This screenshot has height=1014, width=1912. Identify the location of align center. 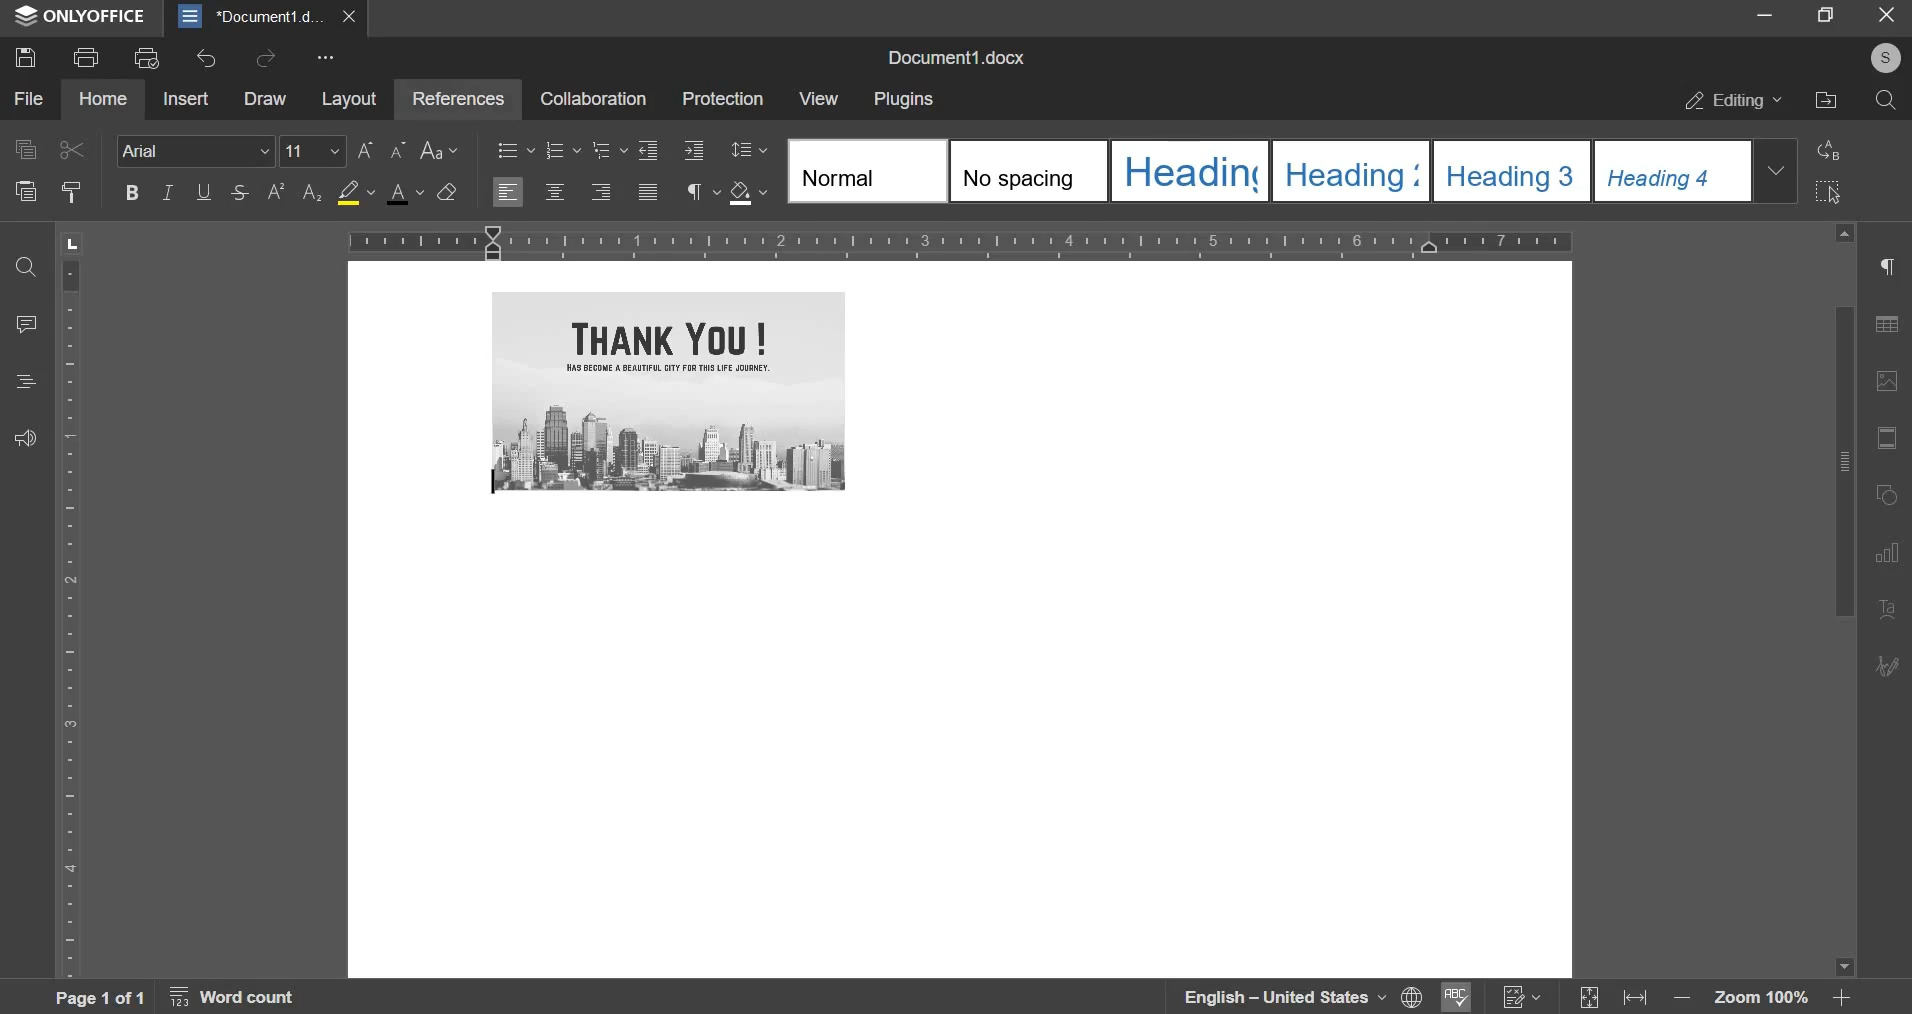
(553, 191).